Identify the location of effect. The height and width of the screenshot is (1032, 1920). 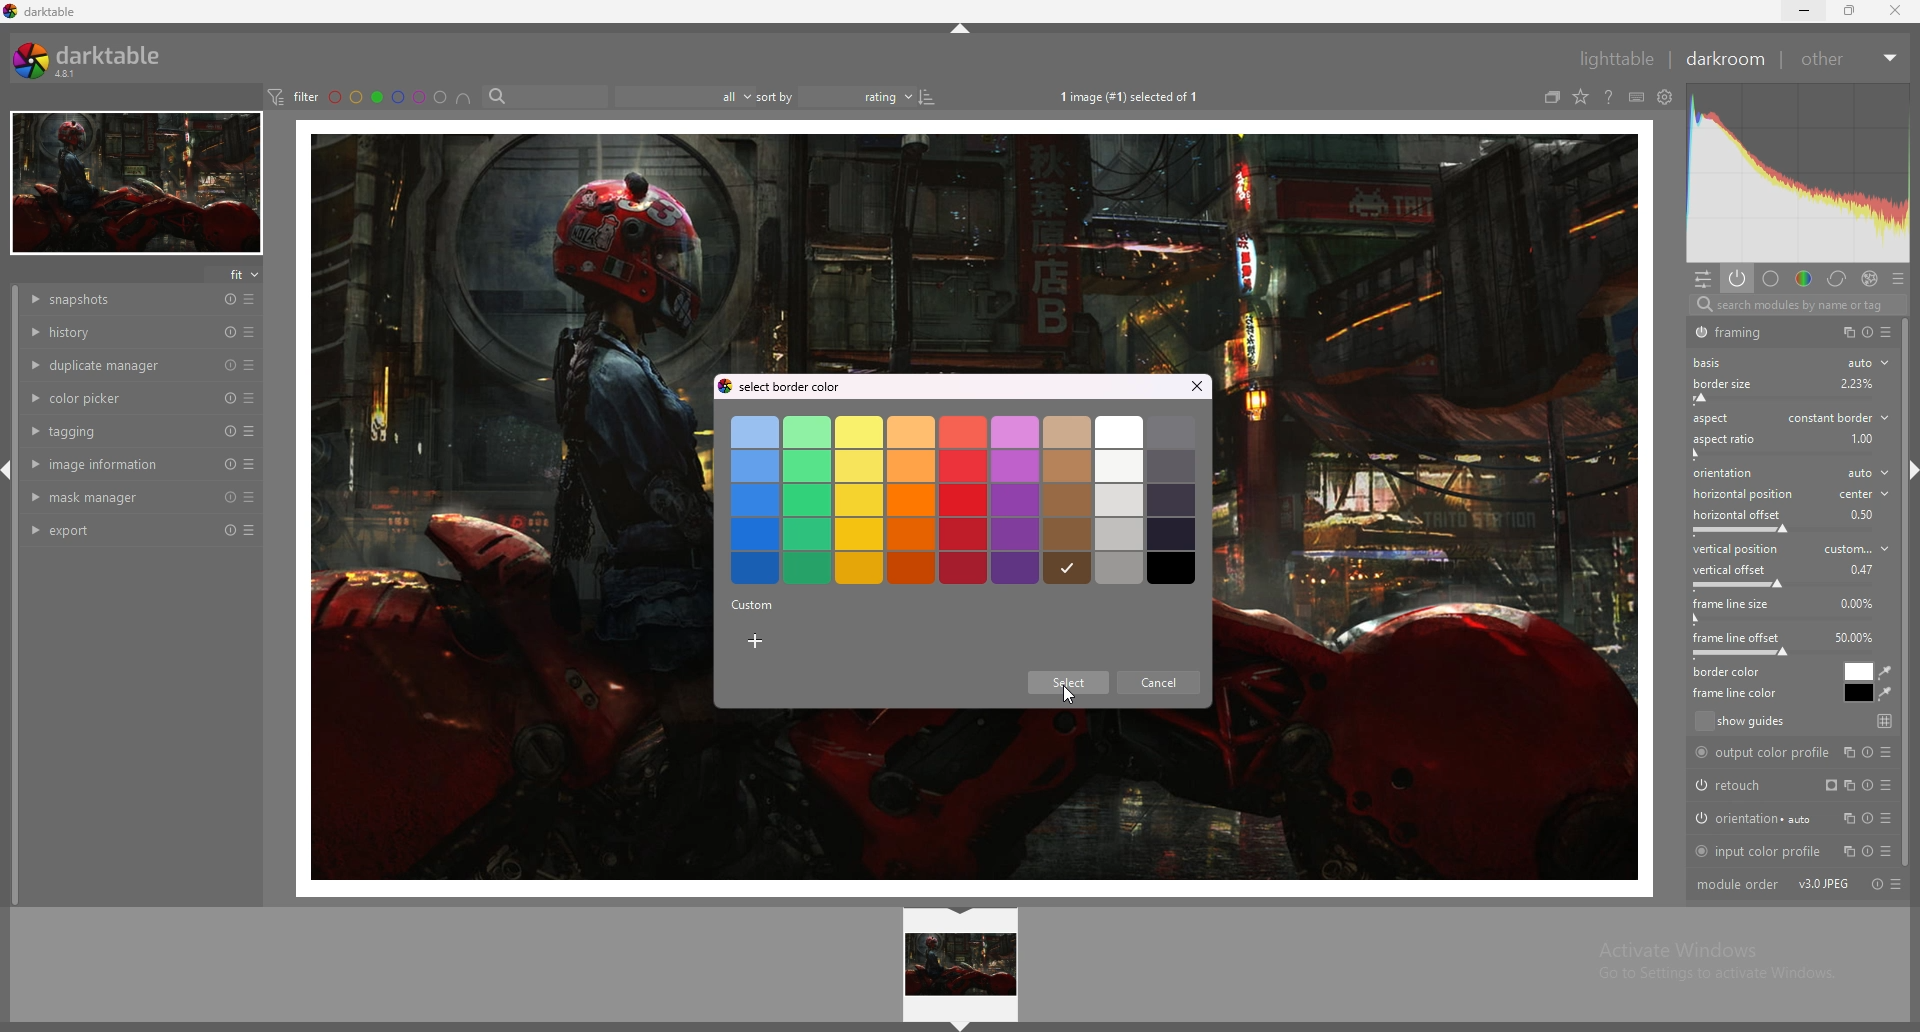
(1867, 277).